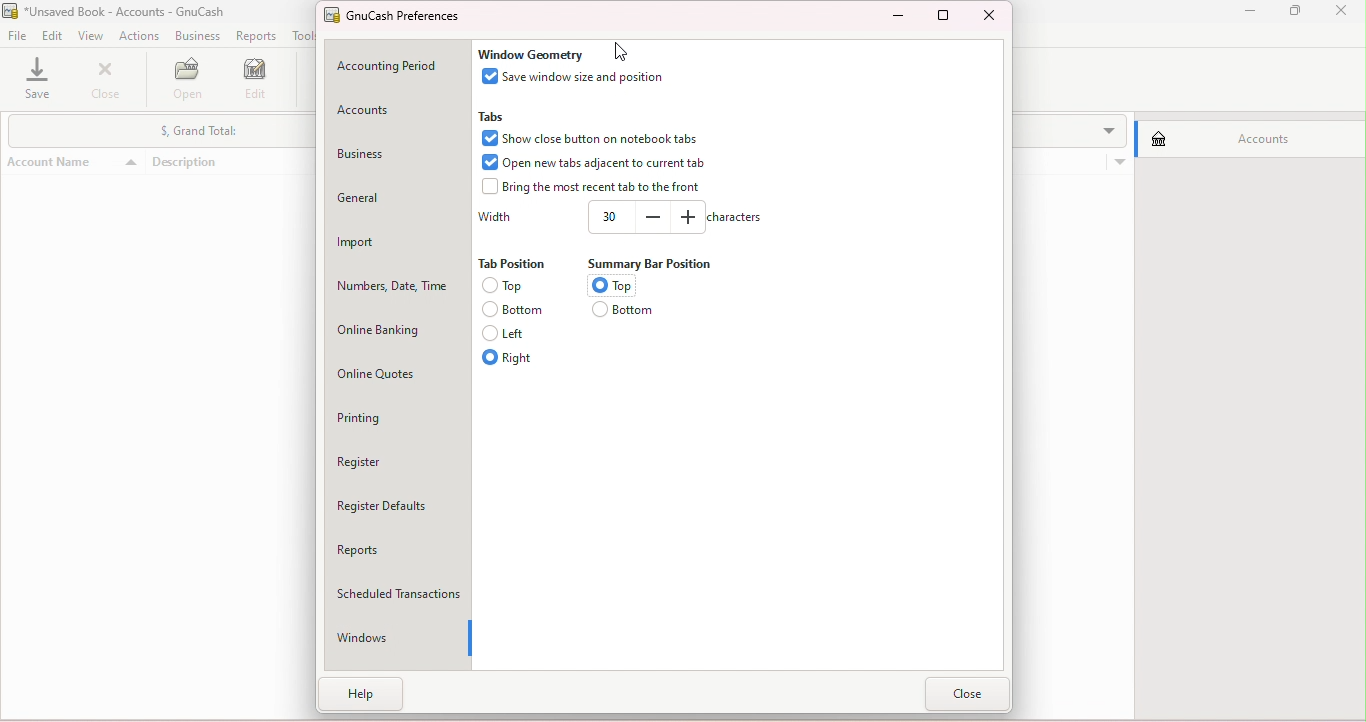 Image resolution: width=1366 pixels, height=722 pixels. What do you see at coordinates (739, 220) in the screenshot?
I see `Characters` at bounding box center [739, 220].